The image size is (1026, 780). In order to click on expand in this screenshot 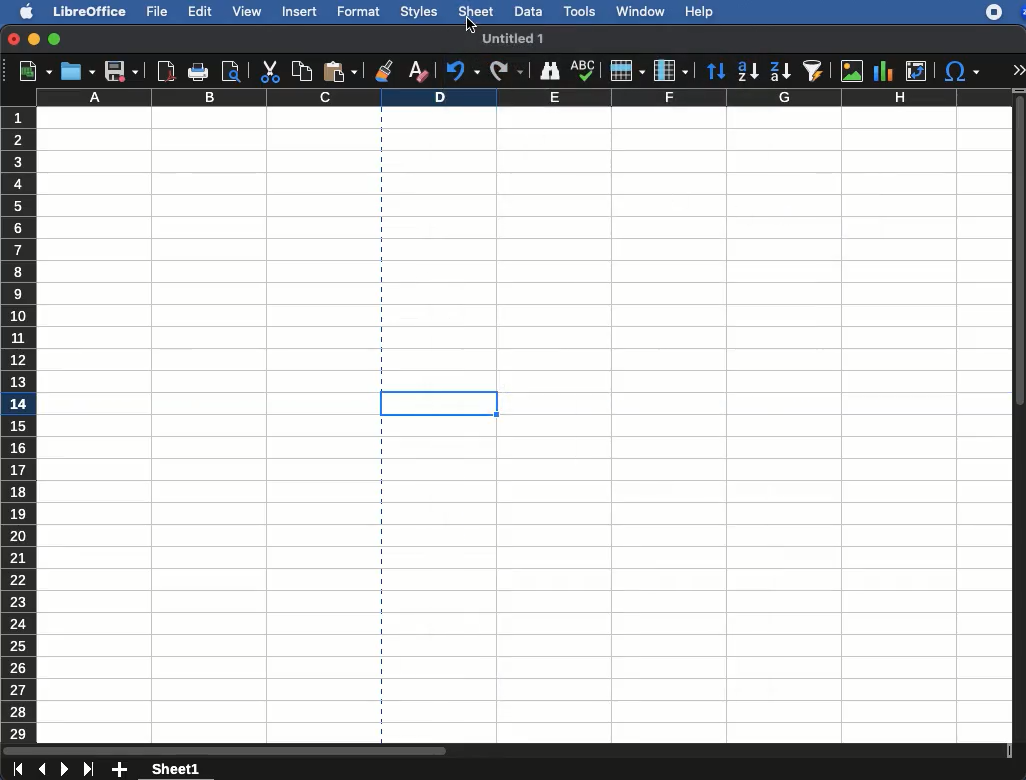, I will do `click(1020, 69)`.